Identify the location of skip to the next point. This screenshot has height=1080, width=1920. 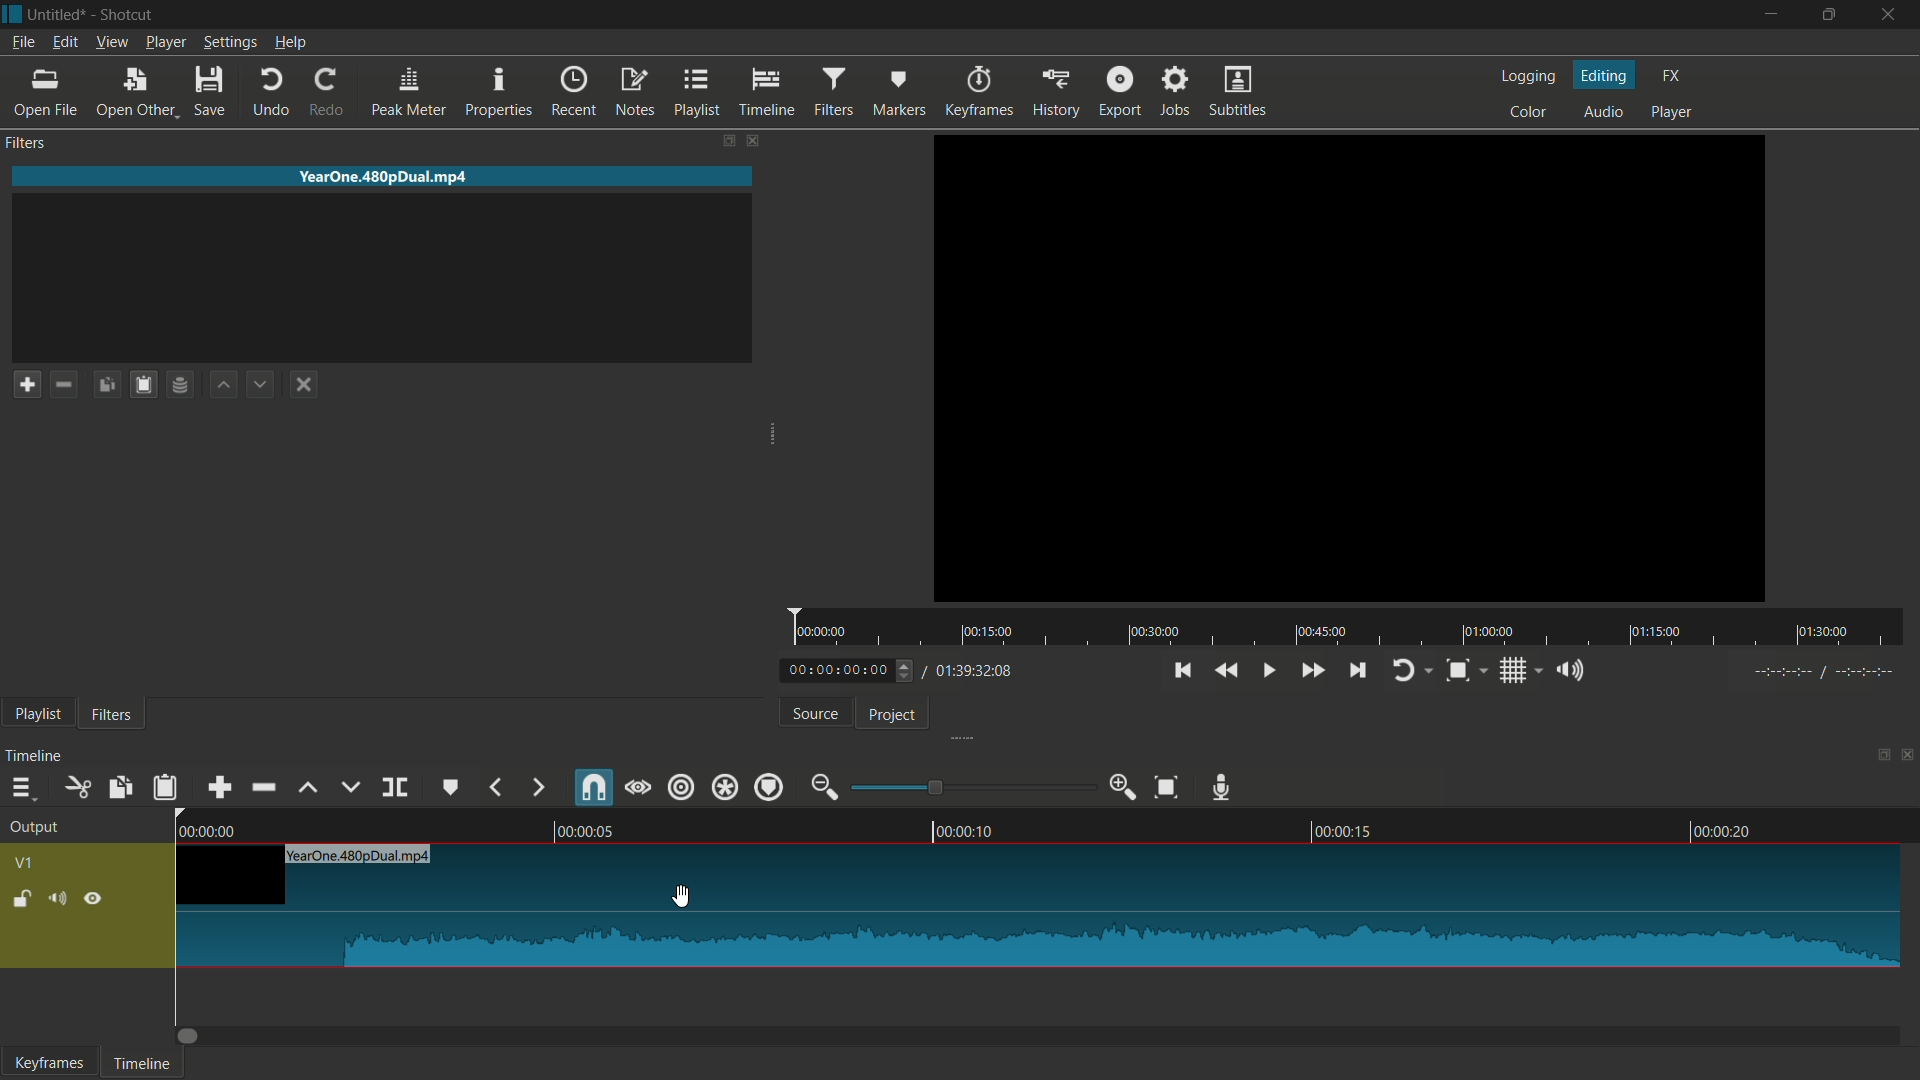
(1359, 671).